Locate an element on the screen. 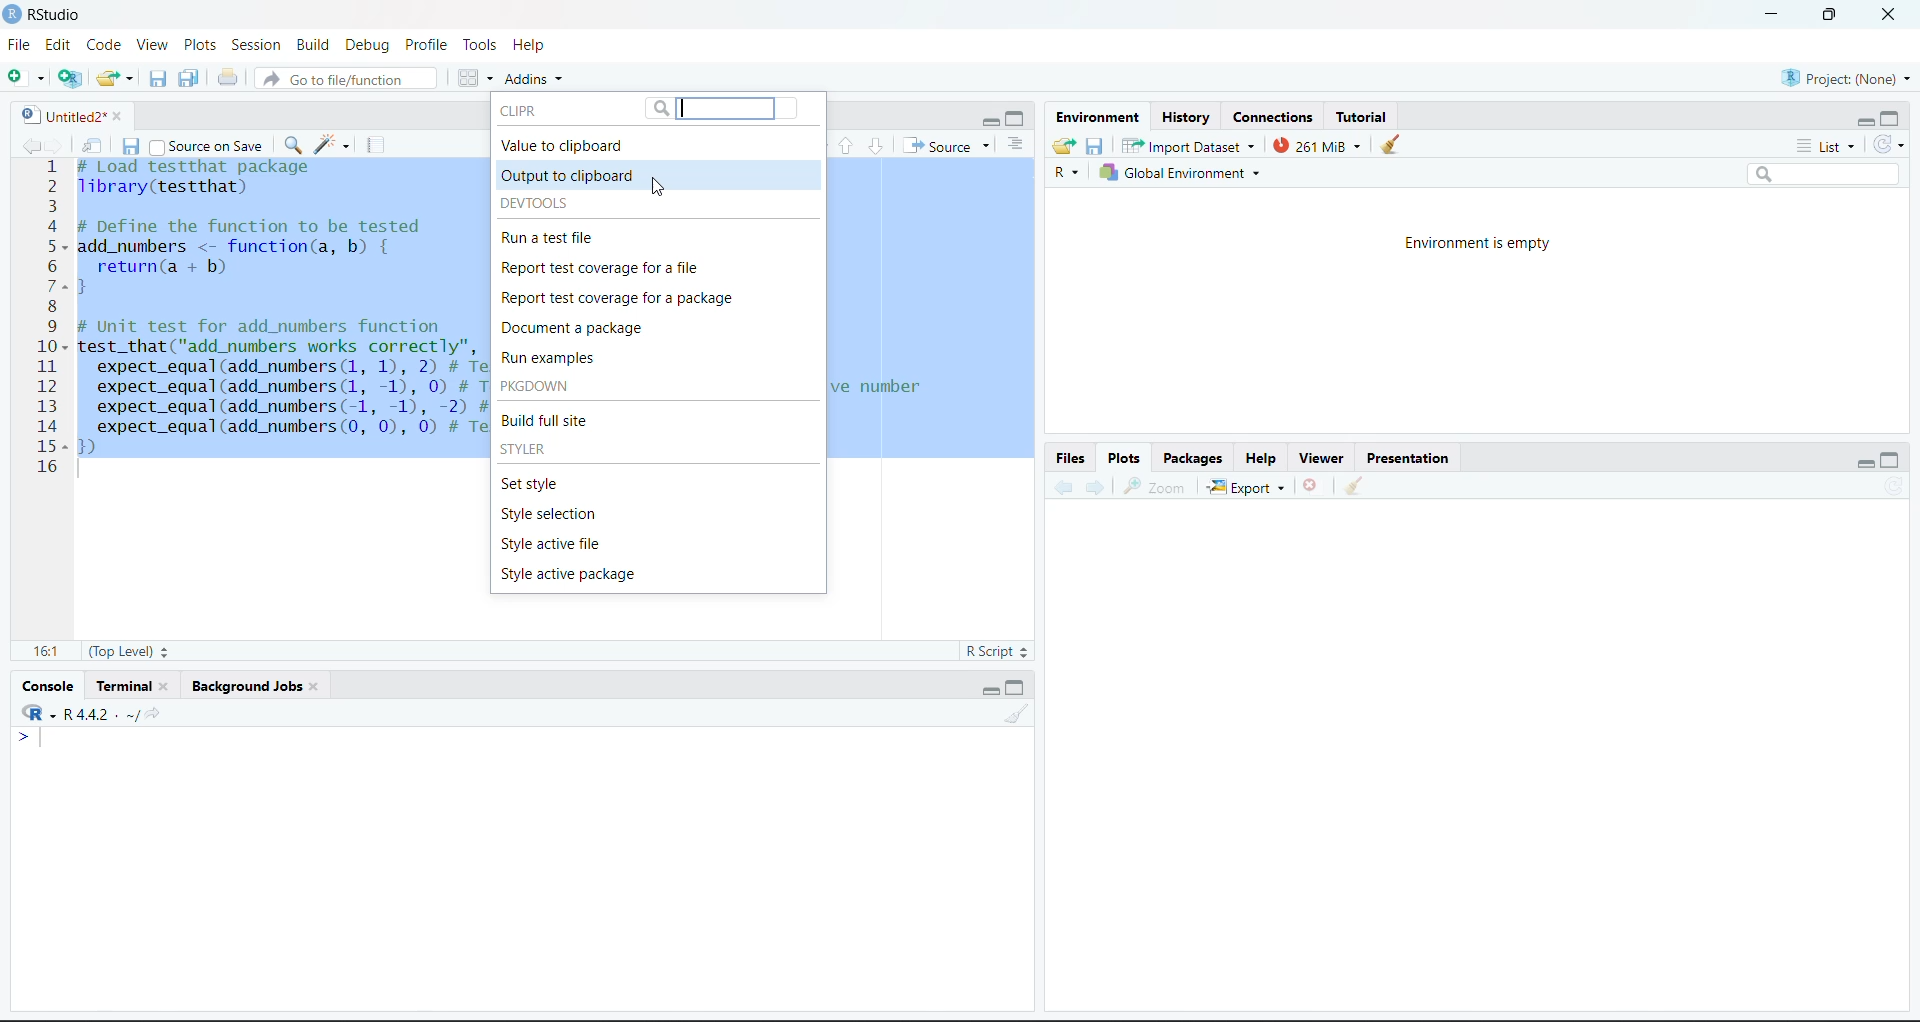 The height and width of the screenshot is (1022, 1920). maximize is located at coordinates (1016, 118).